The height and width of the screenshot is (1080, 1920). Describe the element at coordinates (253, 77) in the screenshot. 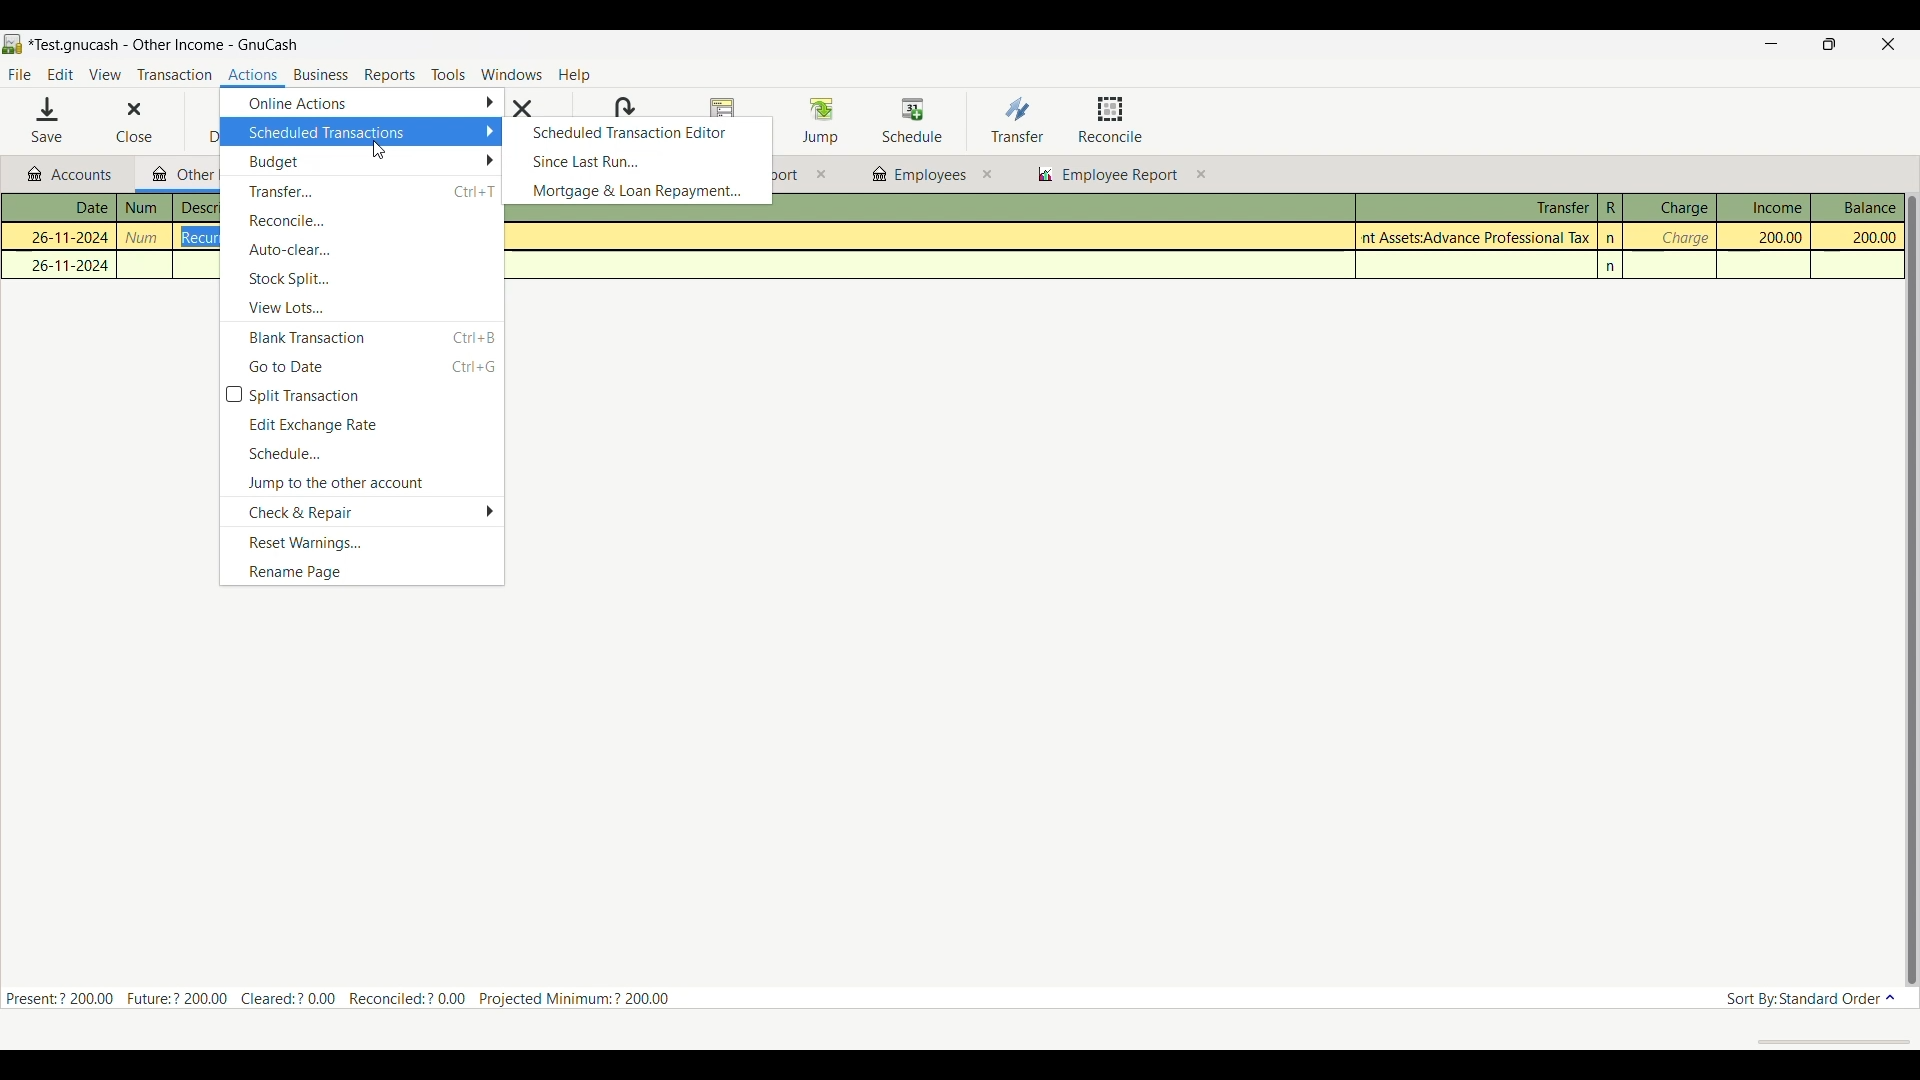

I see `Actions menu highlighted` at that location.